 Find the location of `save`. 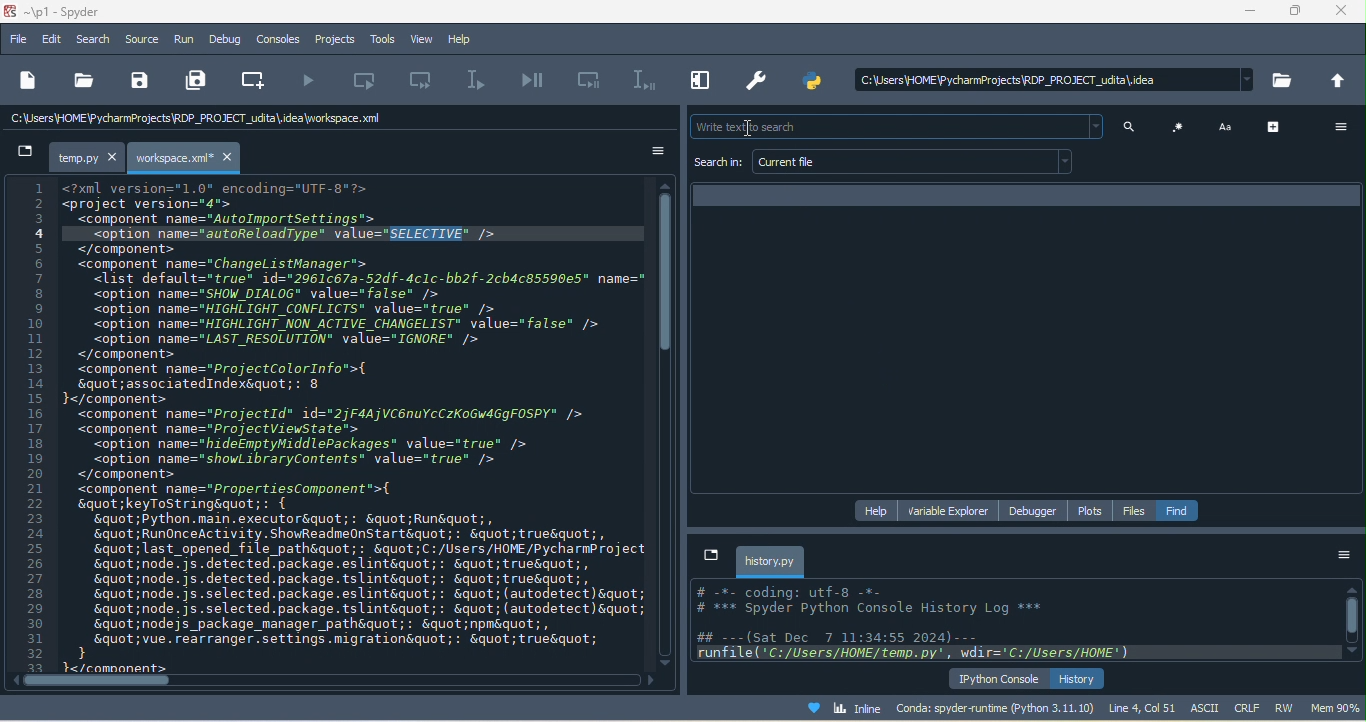

save is located at coordinates (139, 81).